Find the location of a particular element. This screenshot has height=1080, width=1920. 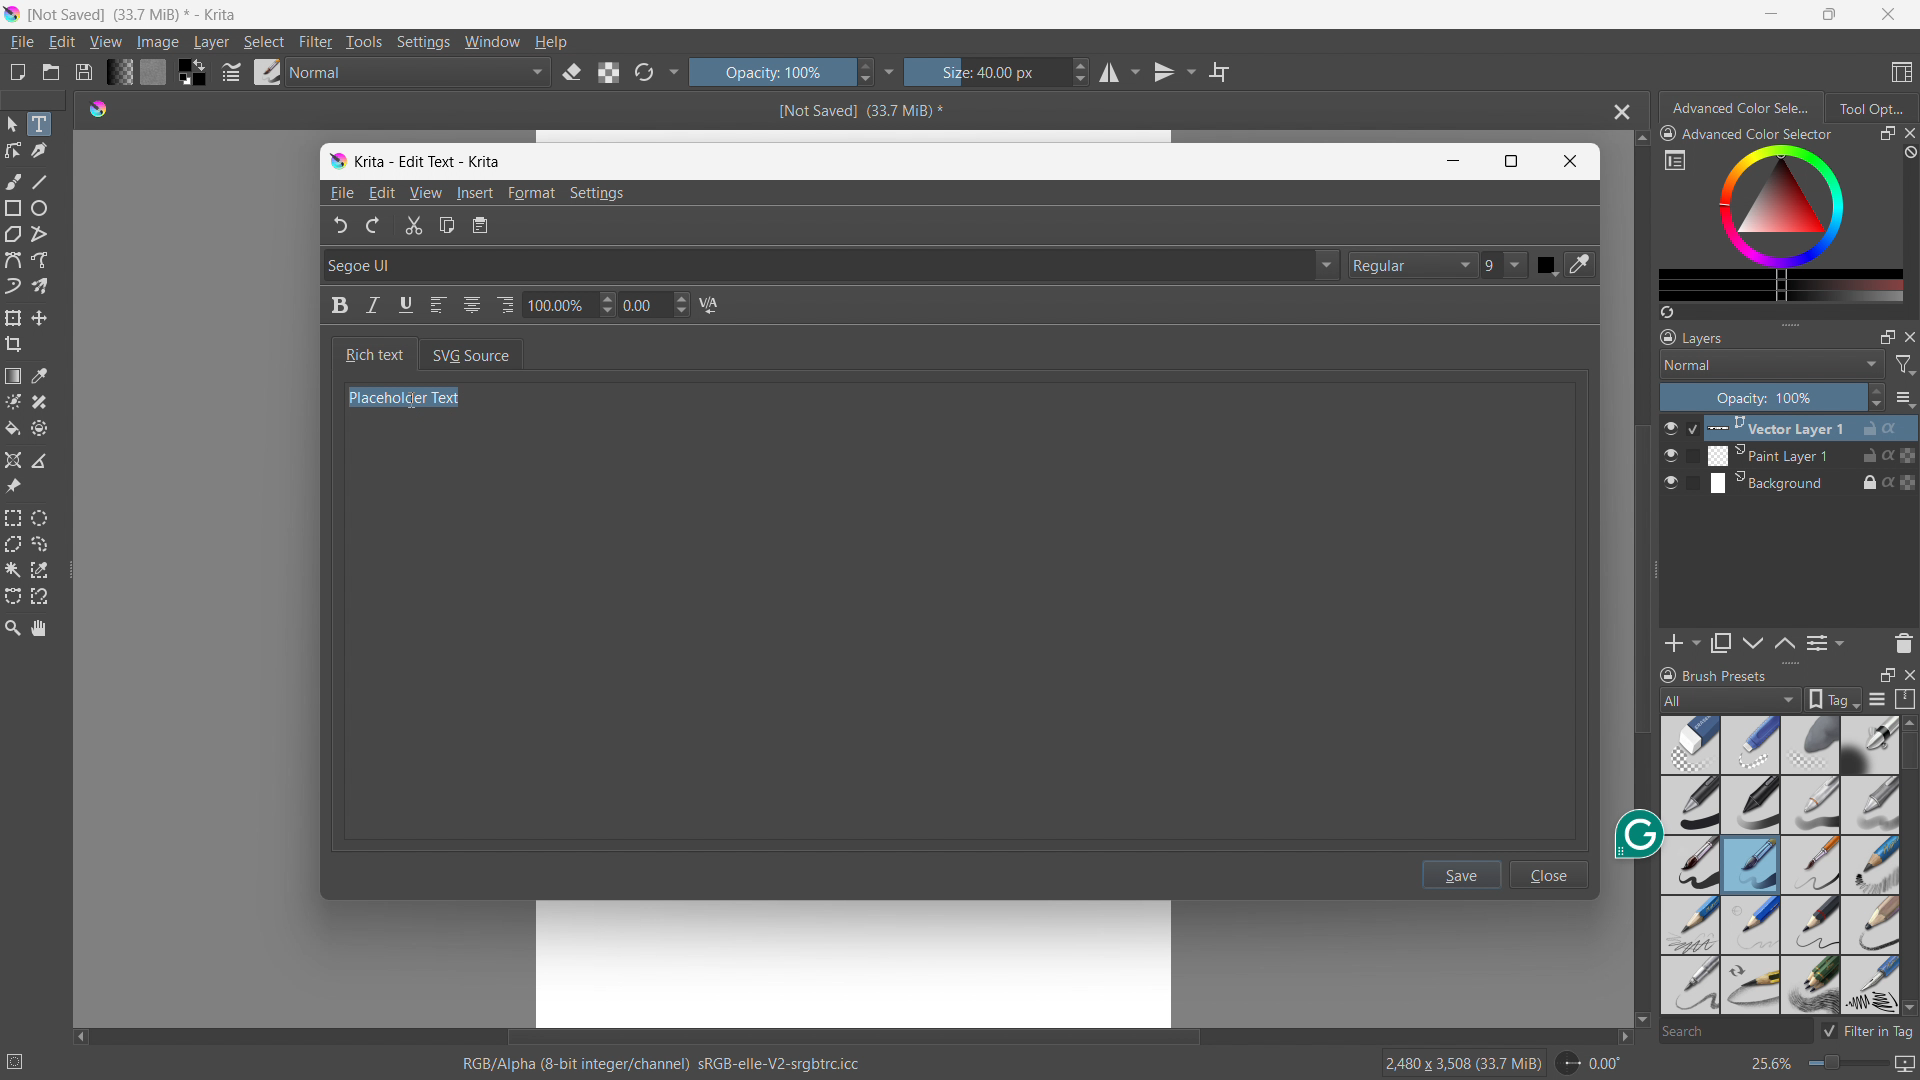

logo is located at coordinates (98, 107).